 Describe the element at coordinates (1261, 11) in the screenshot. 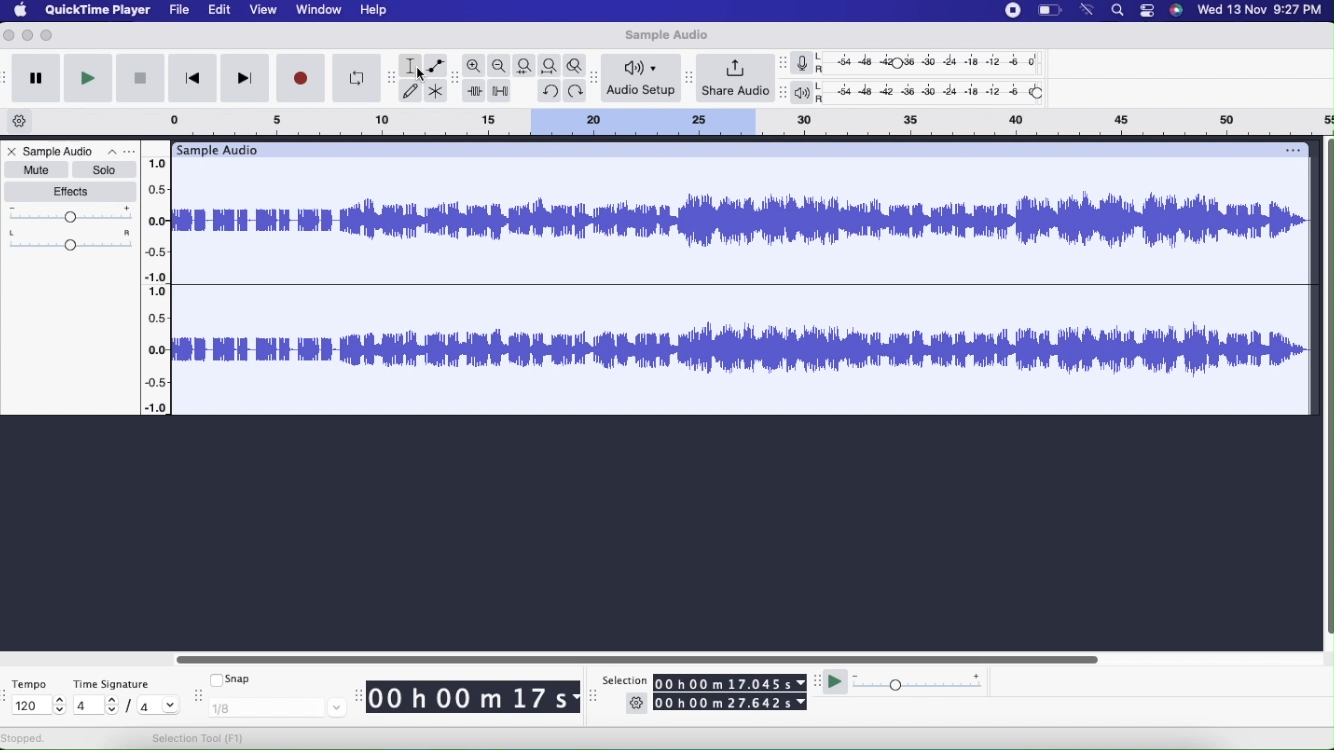

I see `date and time` at that location.